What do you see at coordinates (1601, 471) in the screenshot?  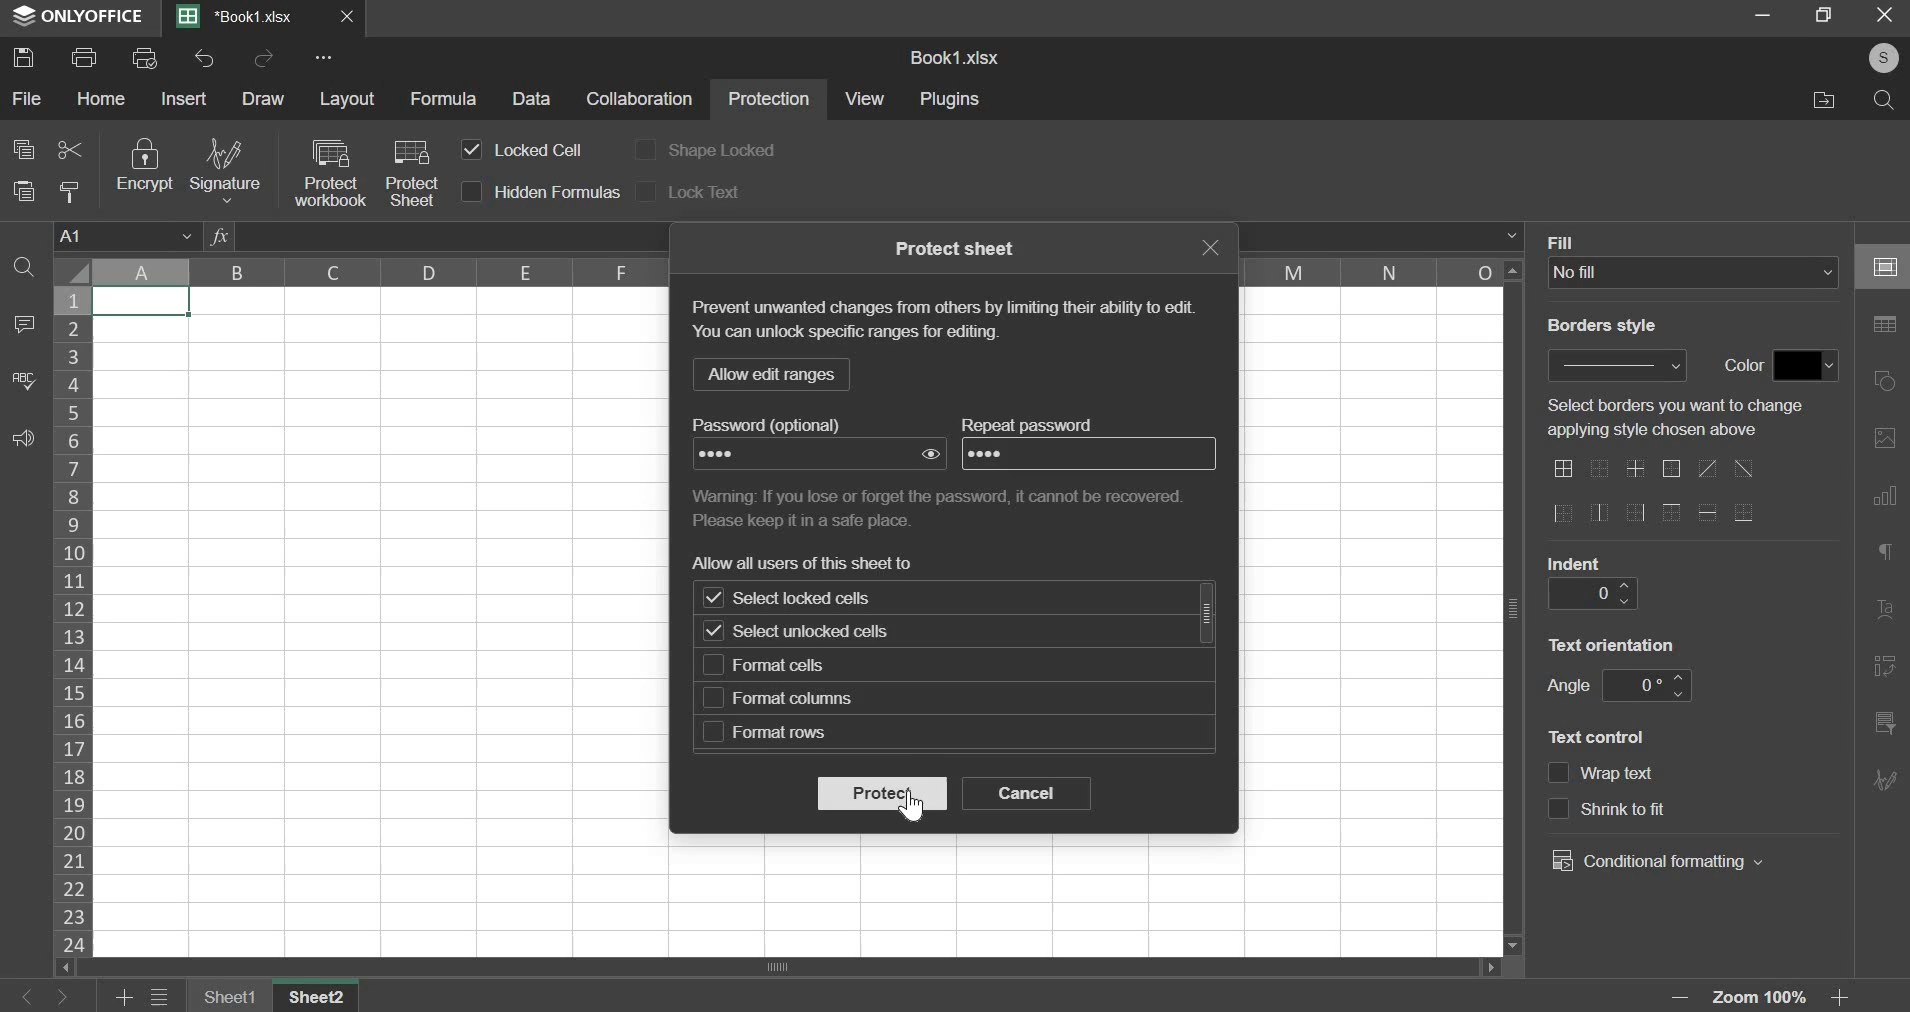 I see `border options` at bounding box center [1601, 471].